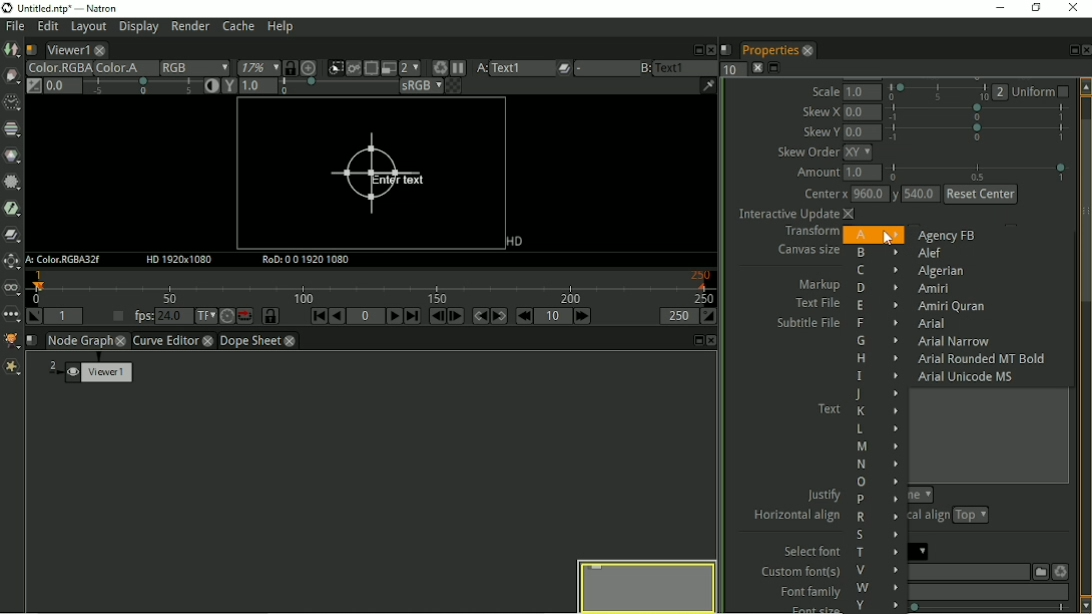 The width and height of the screenshot is (1092, 614). What do you see at coordinates (815, 303) in the screenshot?
I see `text file` at bounding box center [815, 303].